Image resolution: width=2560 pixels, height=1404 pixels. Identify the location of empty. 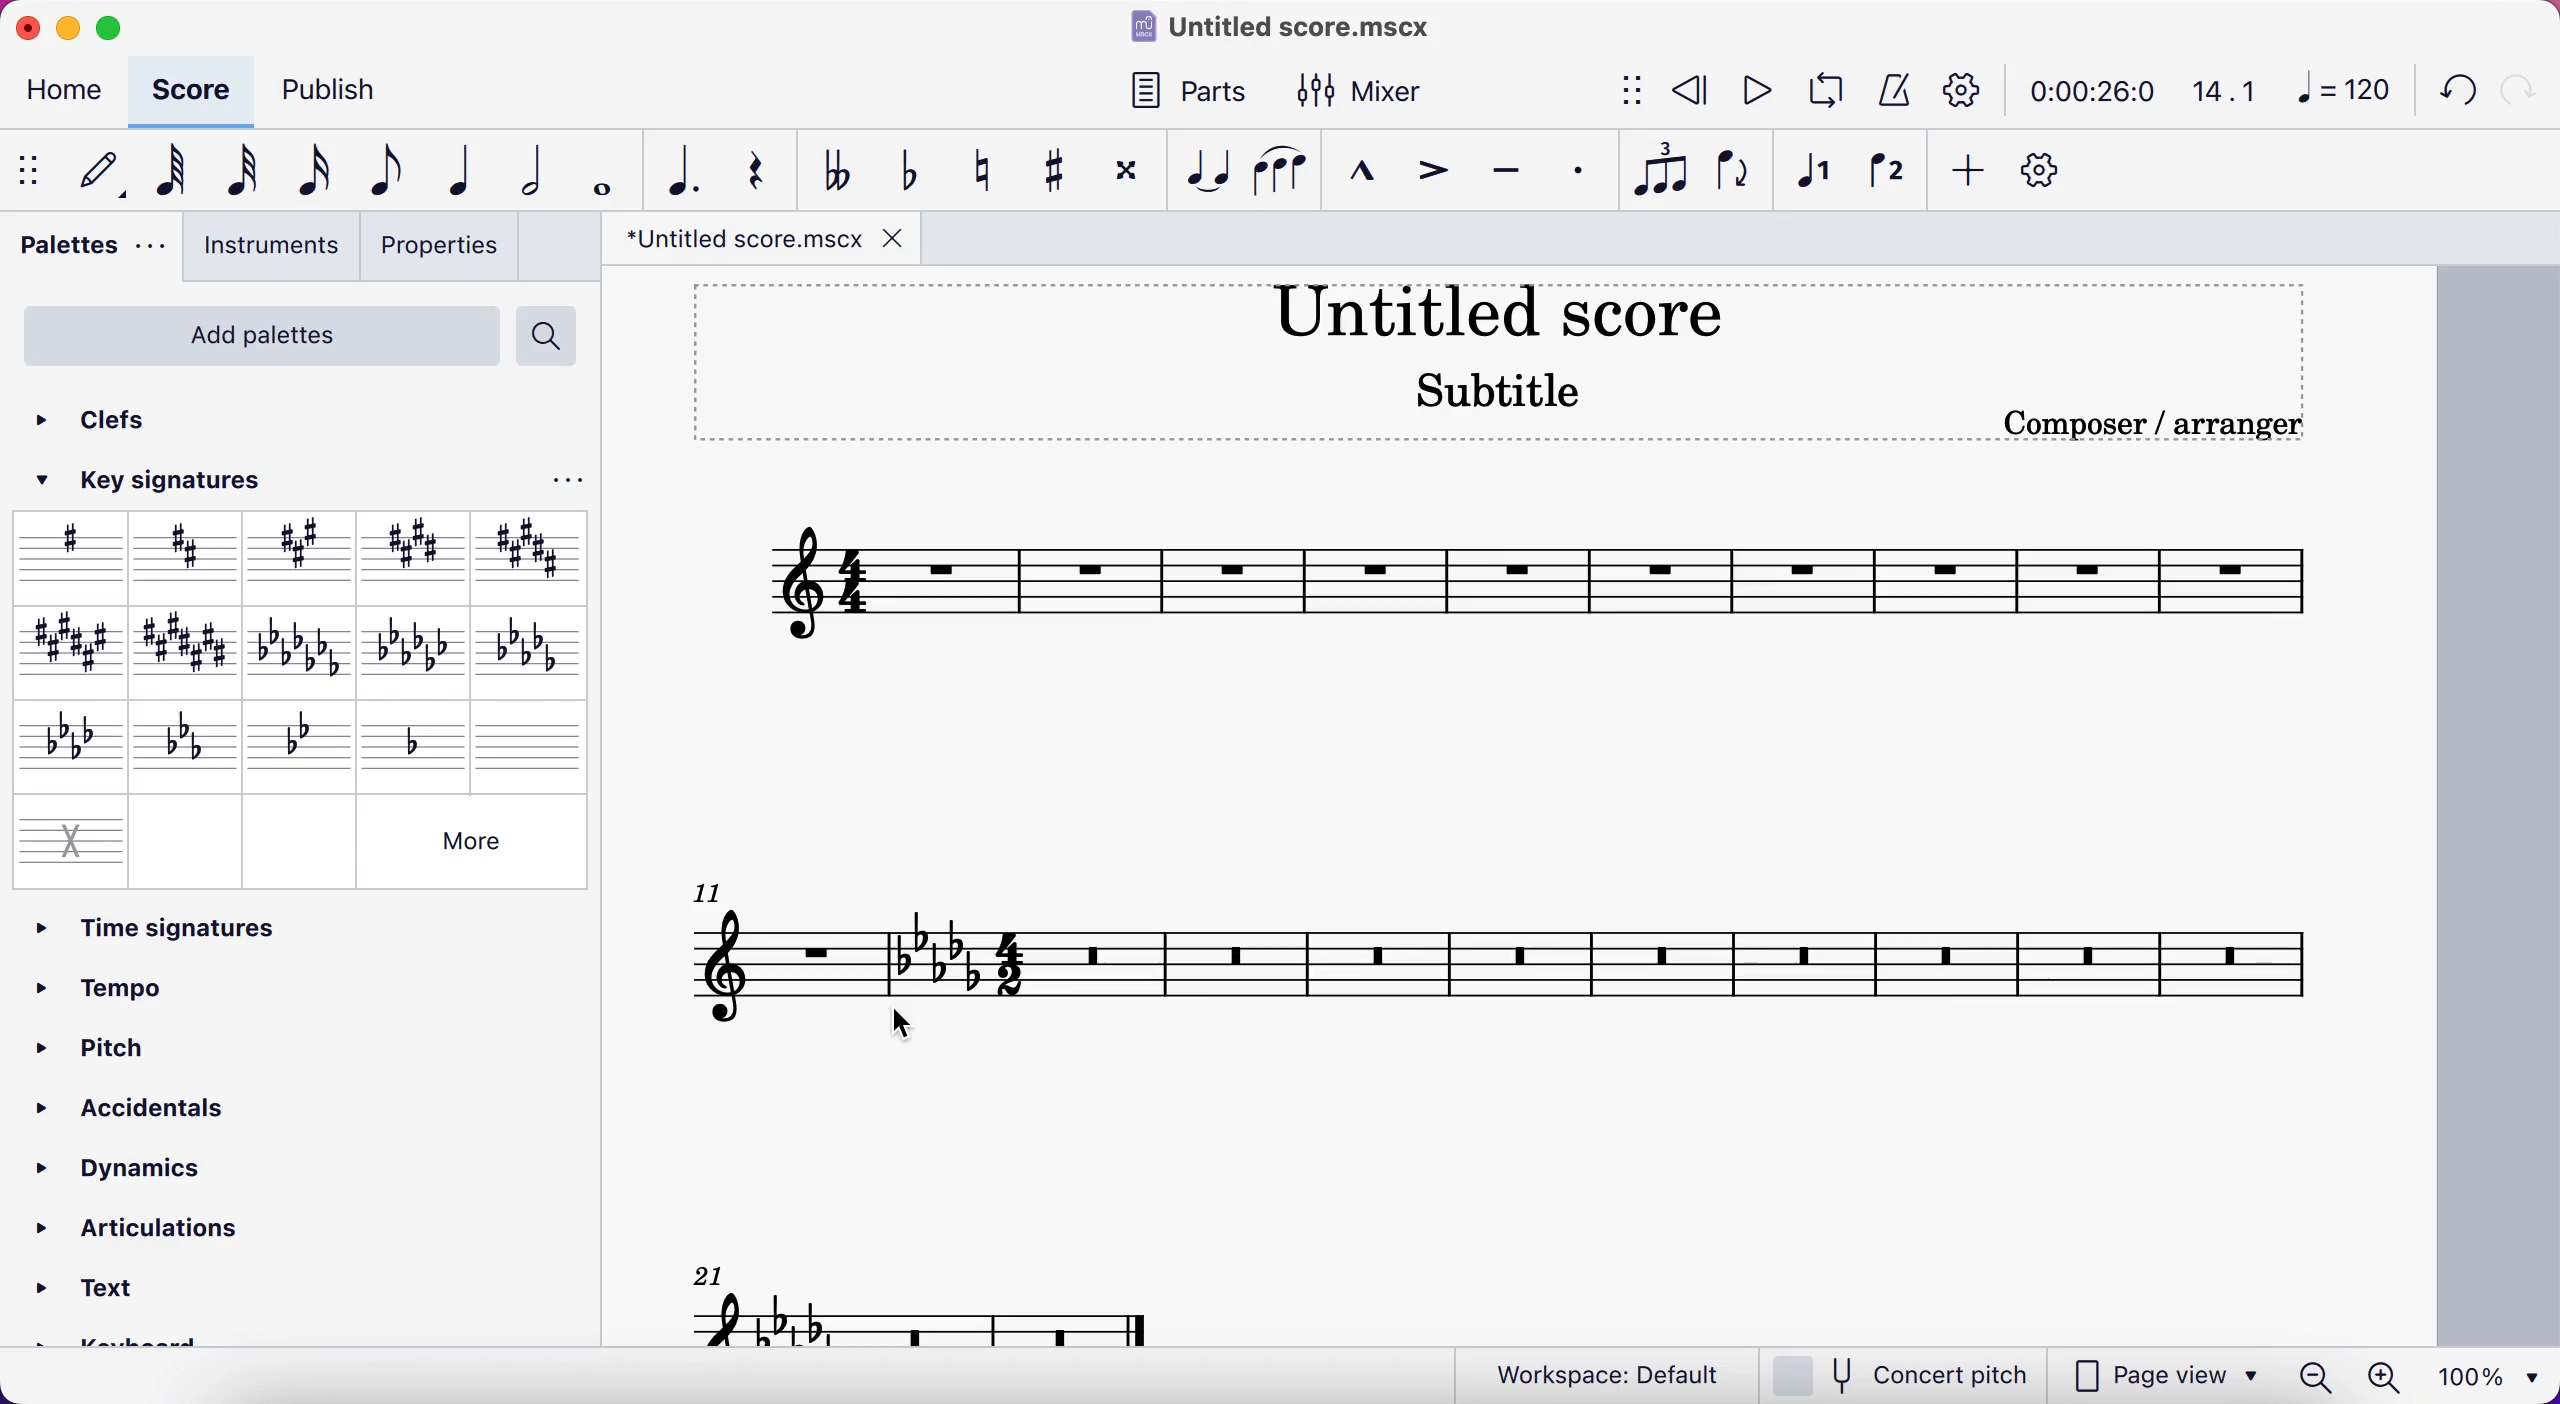
(298, 839).